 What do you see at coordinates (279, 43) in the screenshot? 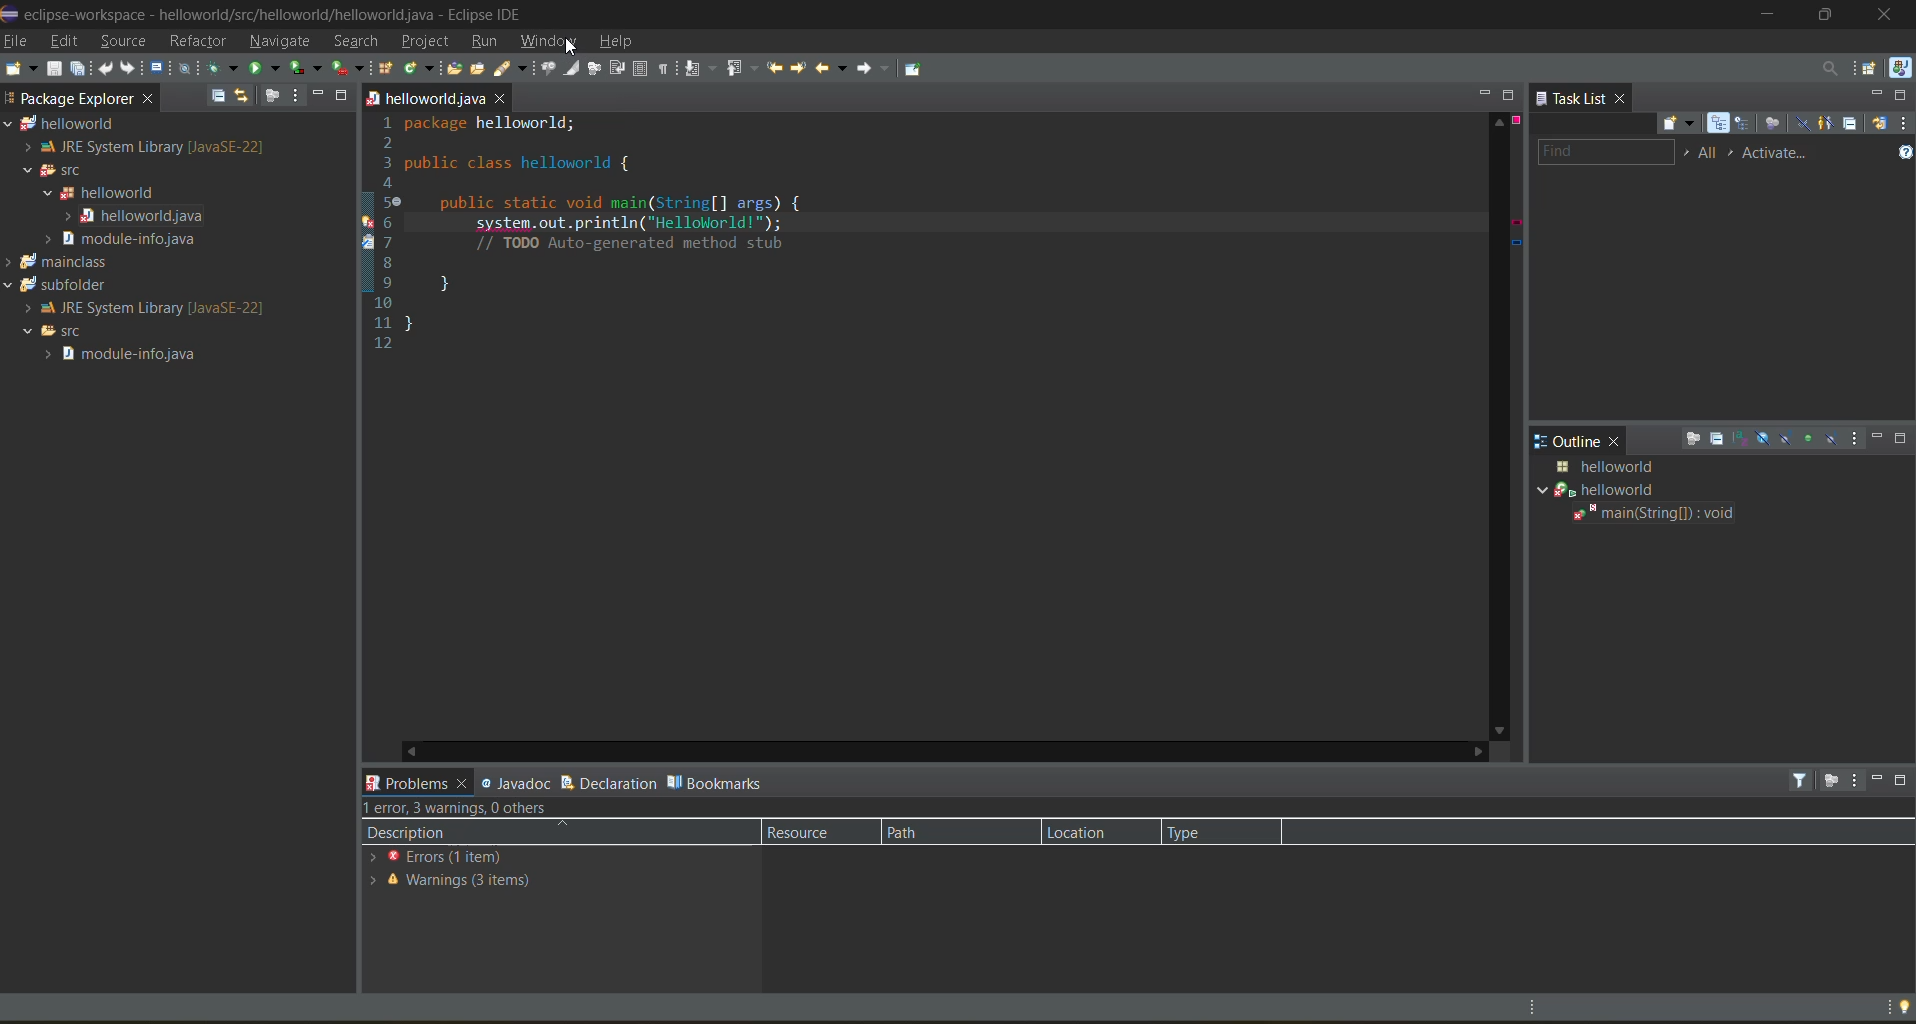
I see `navigate` at bounding box center [279, 43].